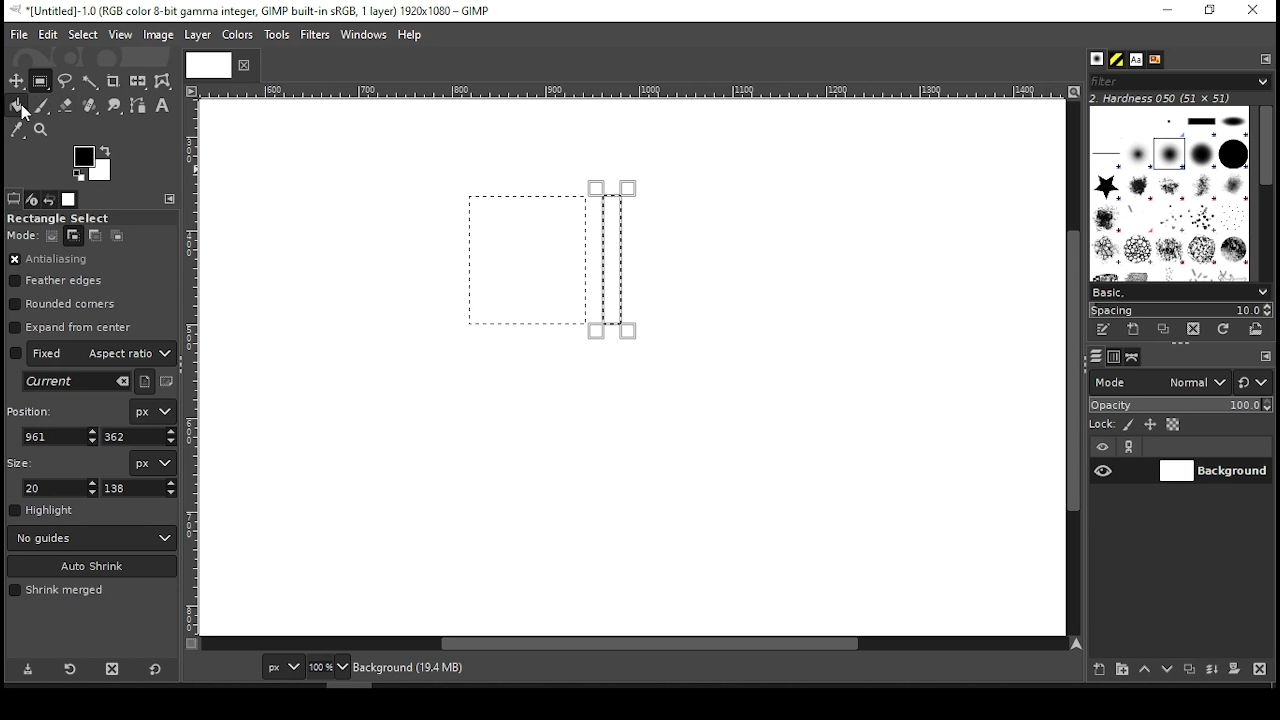 This screenshot has height=720, width=1280. What do you see at coordinates (193, 367) in the screenshot?
I see `` at bounding box center [193, 367].